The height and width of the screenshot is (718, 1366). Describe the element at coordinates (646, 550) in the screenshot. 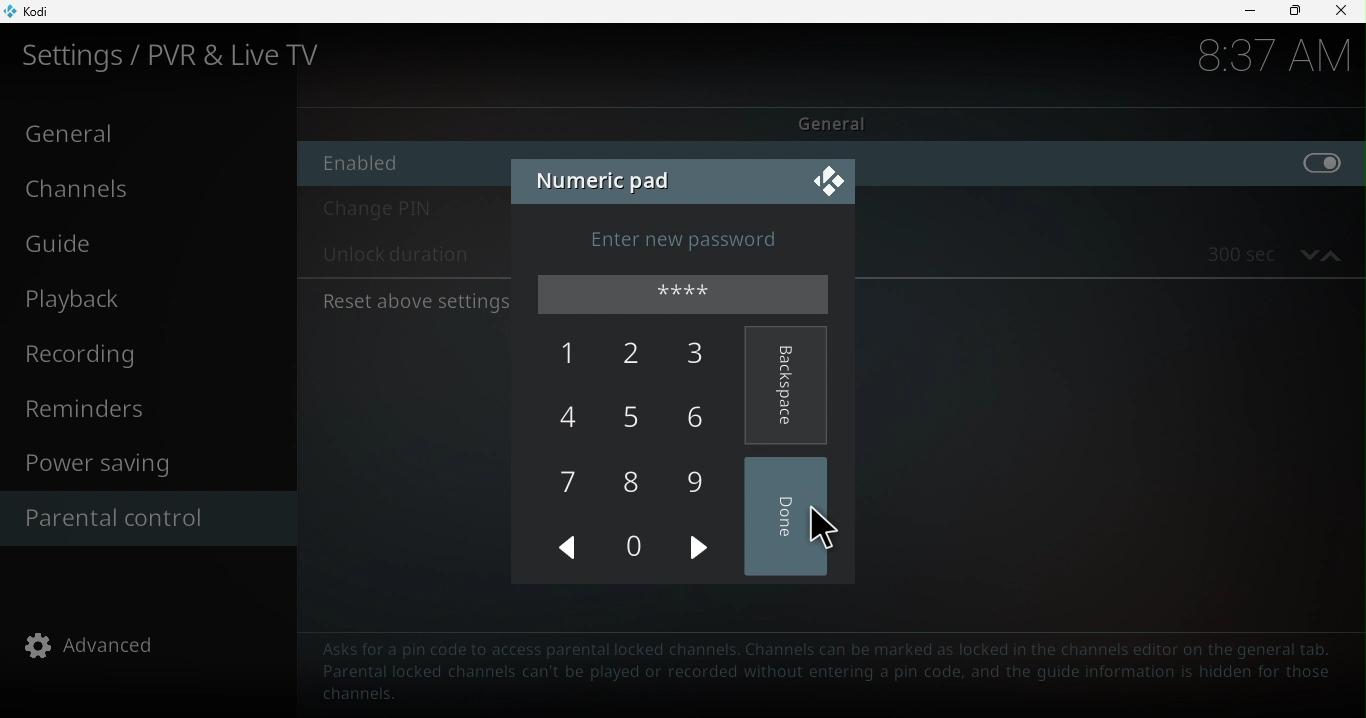

I see `0` at that location.